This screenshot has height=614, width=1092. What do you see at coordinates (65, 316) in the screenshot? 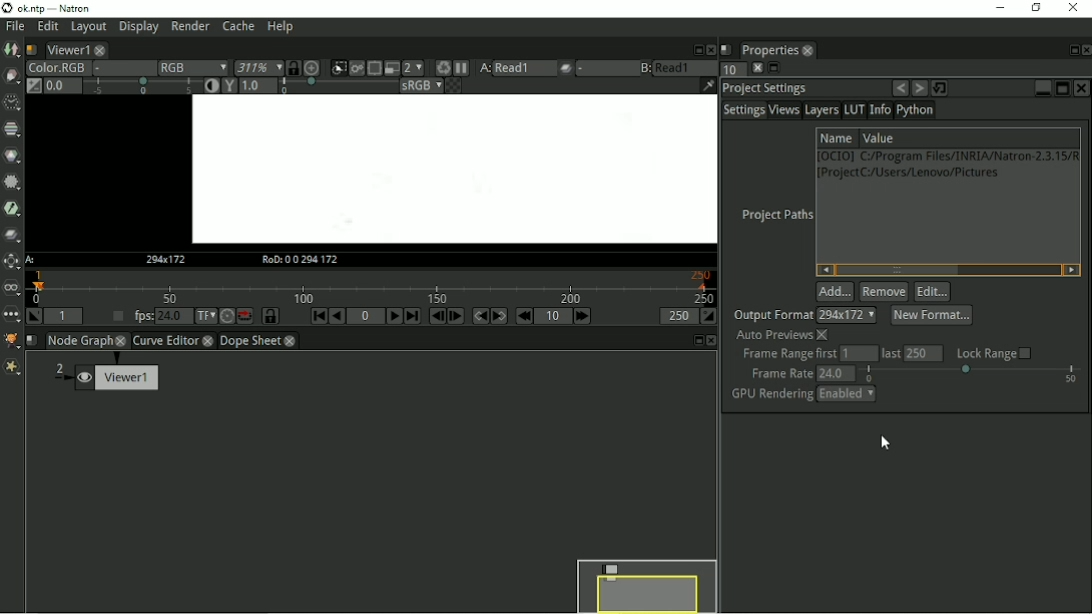
I see `Playback in point` at bounding box center [65, 316].